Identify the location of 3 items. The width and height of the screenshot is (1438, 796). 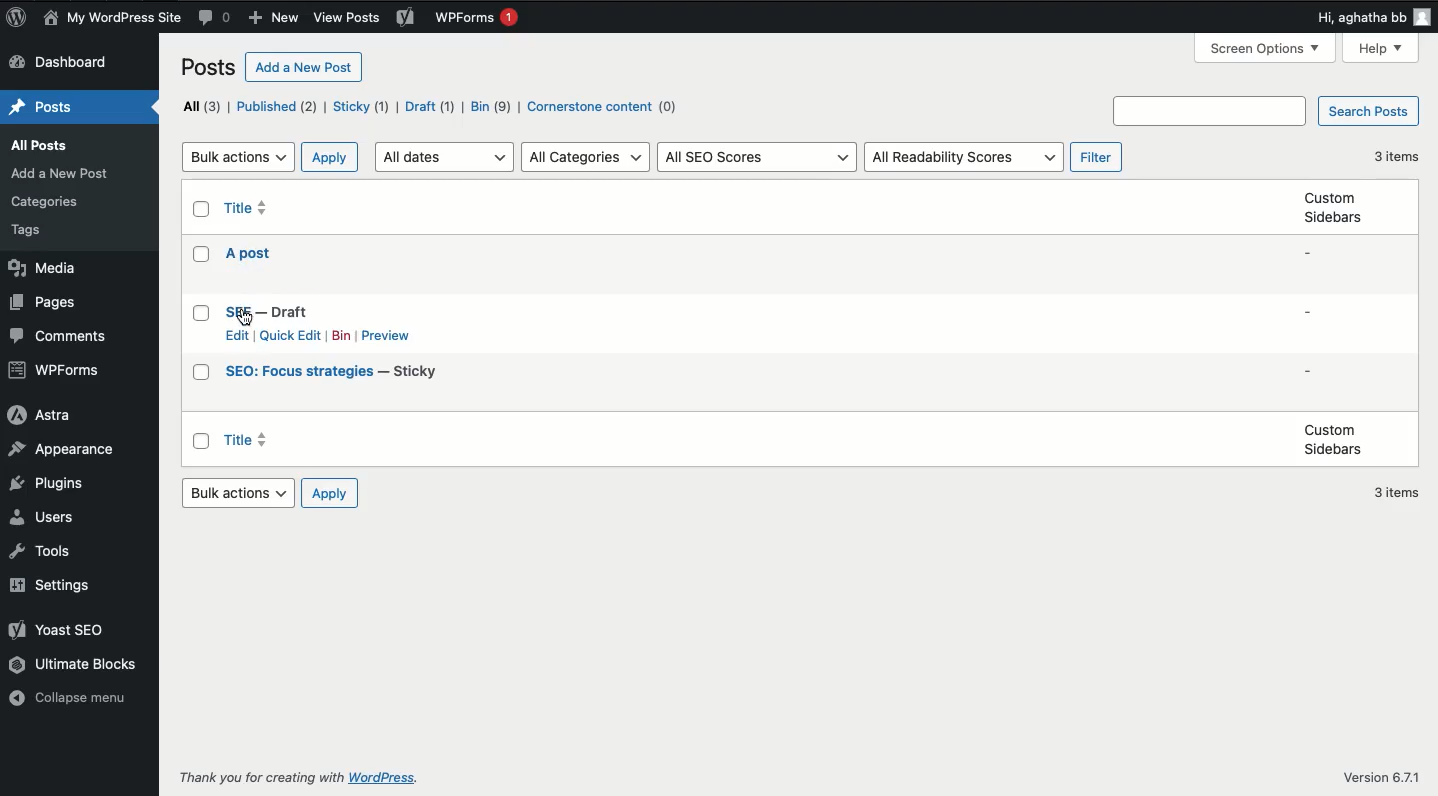
(1394, 493).